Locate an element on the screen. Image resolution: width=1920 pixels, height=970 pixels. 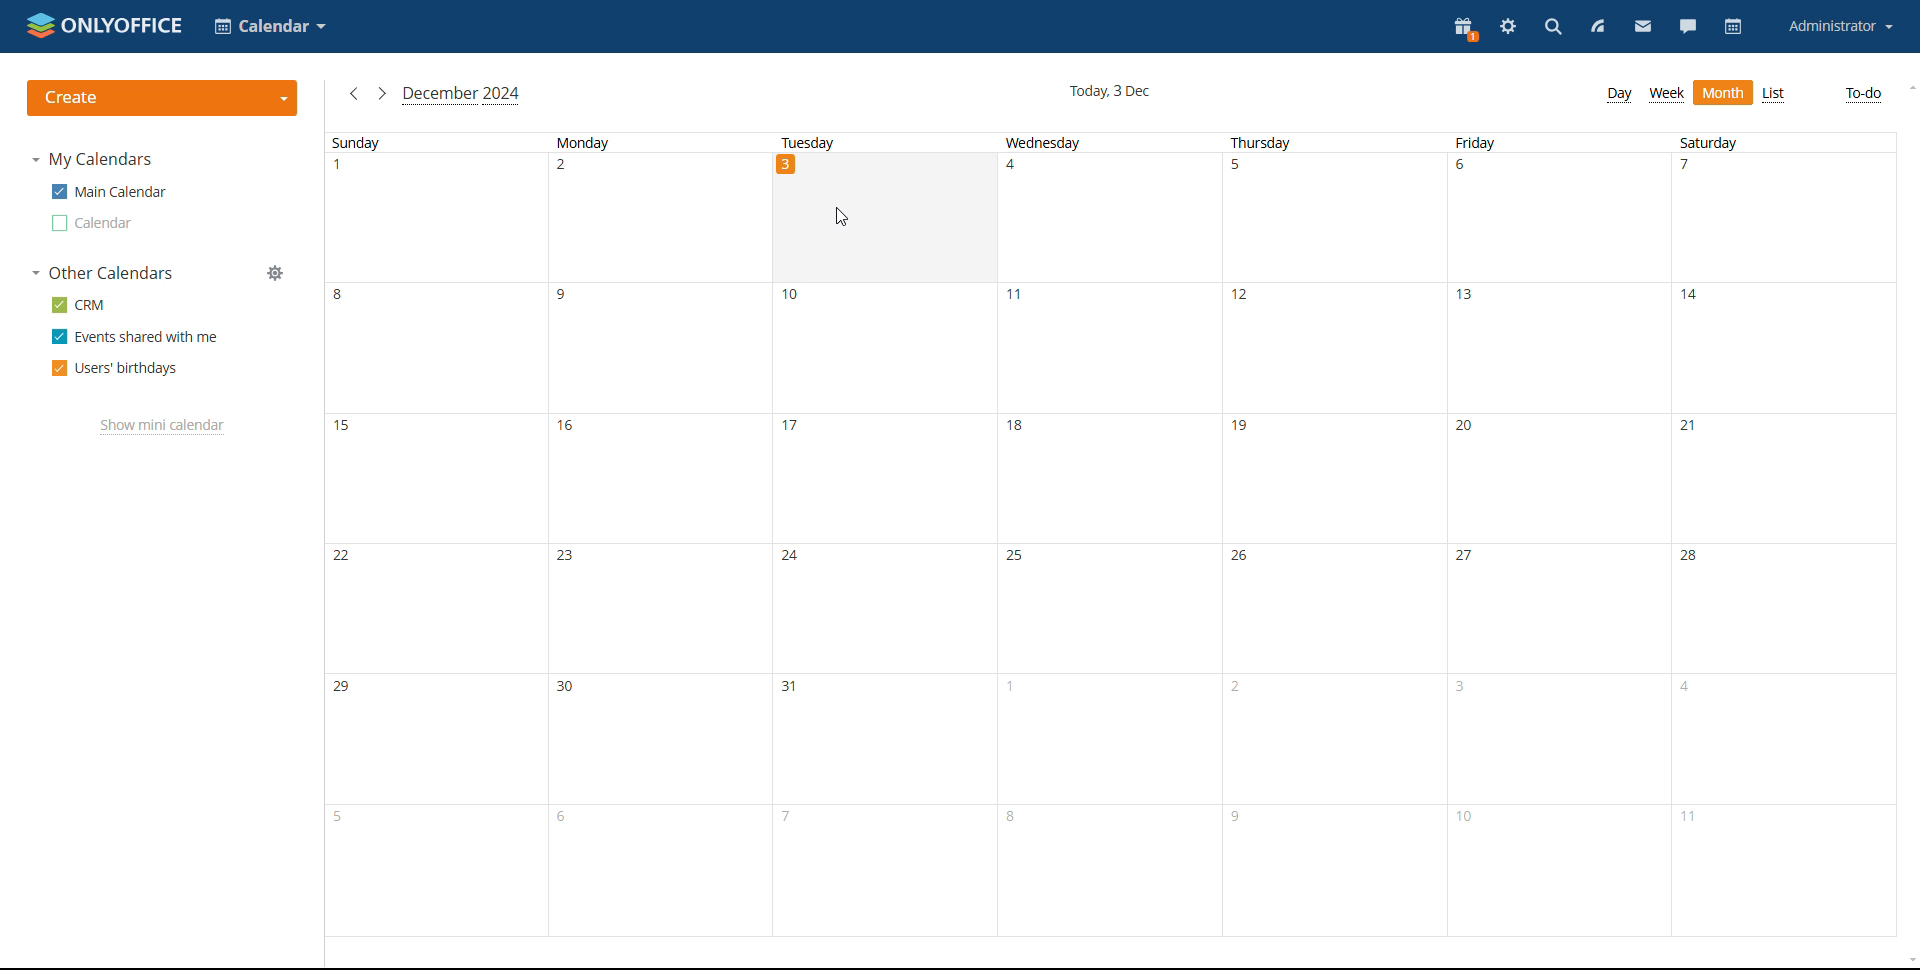
show mini calendar is located at coordinates (162, 428).